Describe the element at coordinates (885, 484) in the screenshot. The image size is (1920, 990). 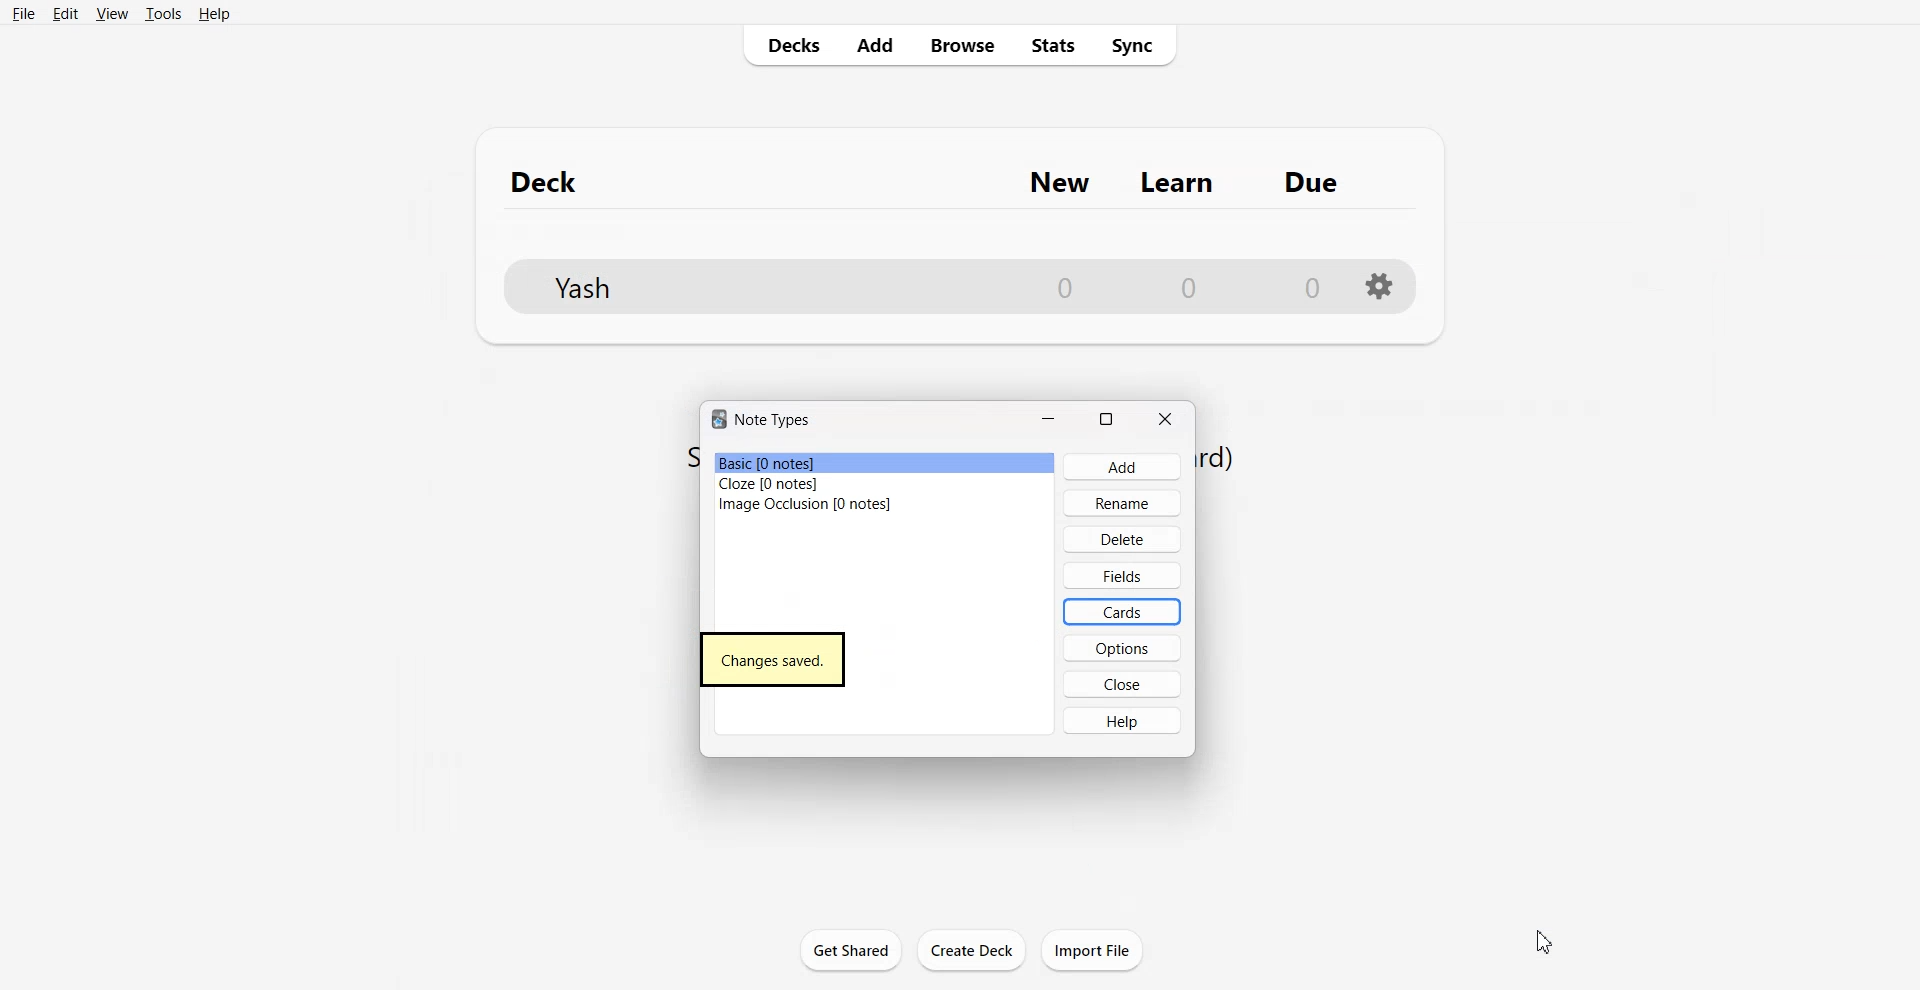
I see `Cloze` at that location.